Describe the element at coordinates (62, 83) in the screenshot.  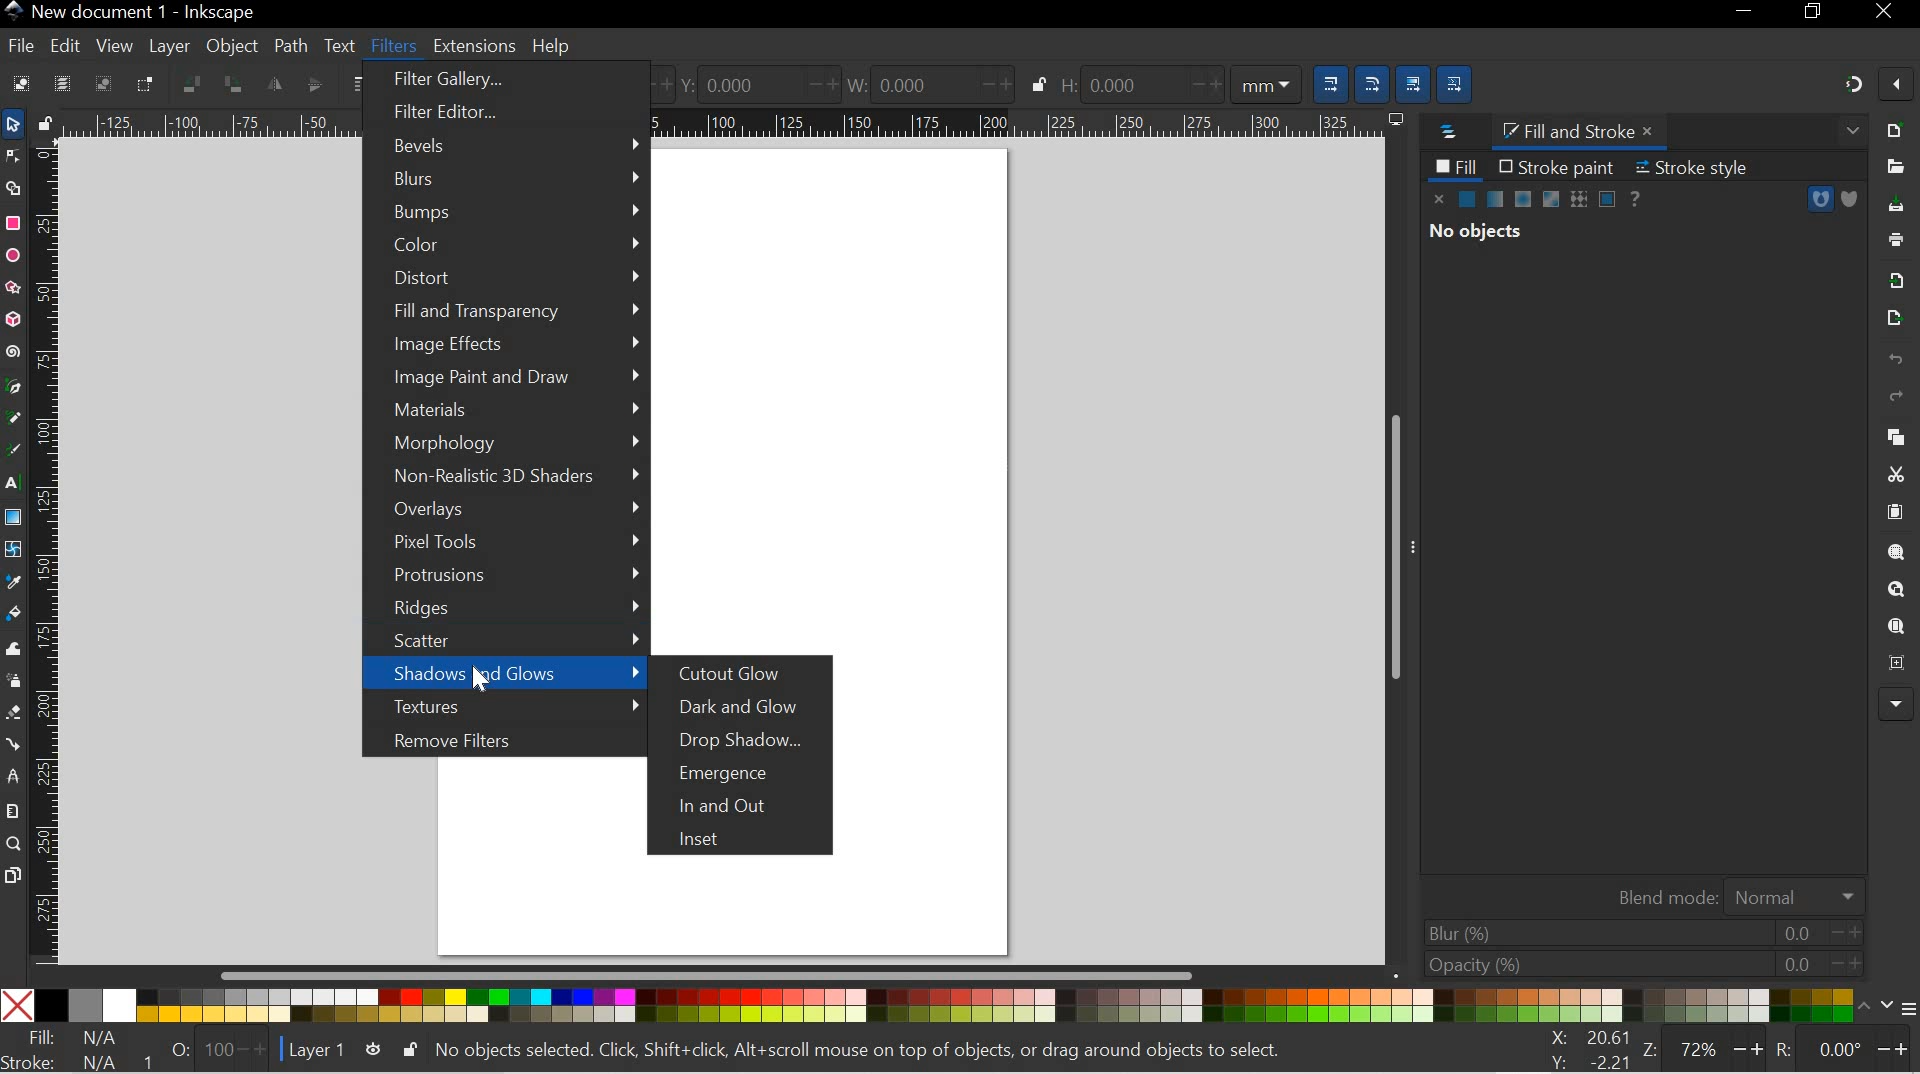
I see `SELECT ALL IN ALL LAYERS` at that location.